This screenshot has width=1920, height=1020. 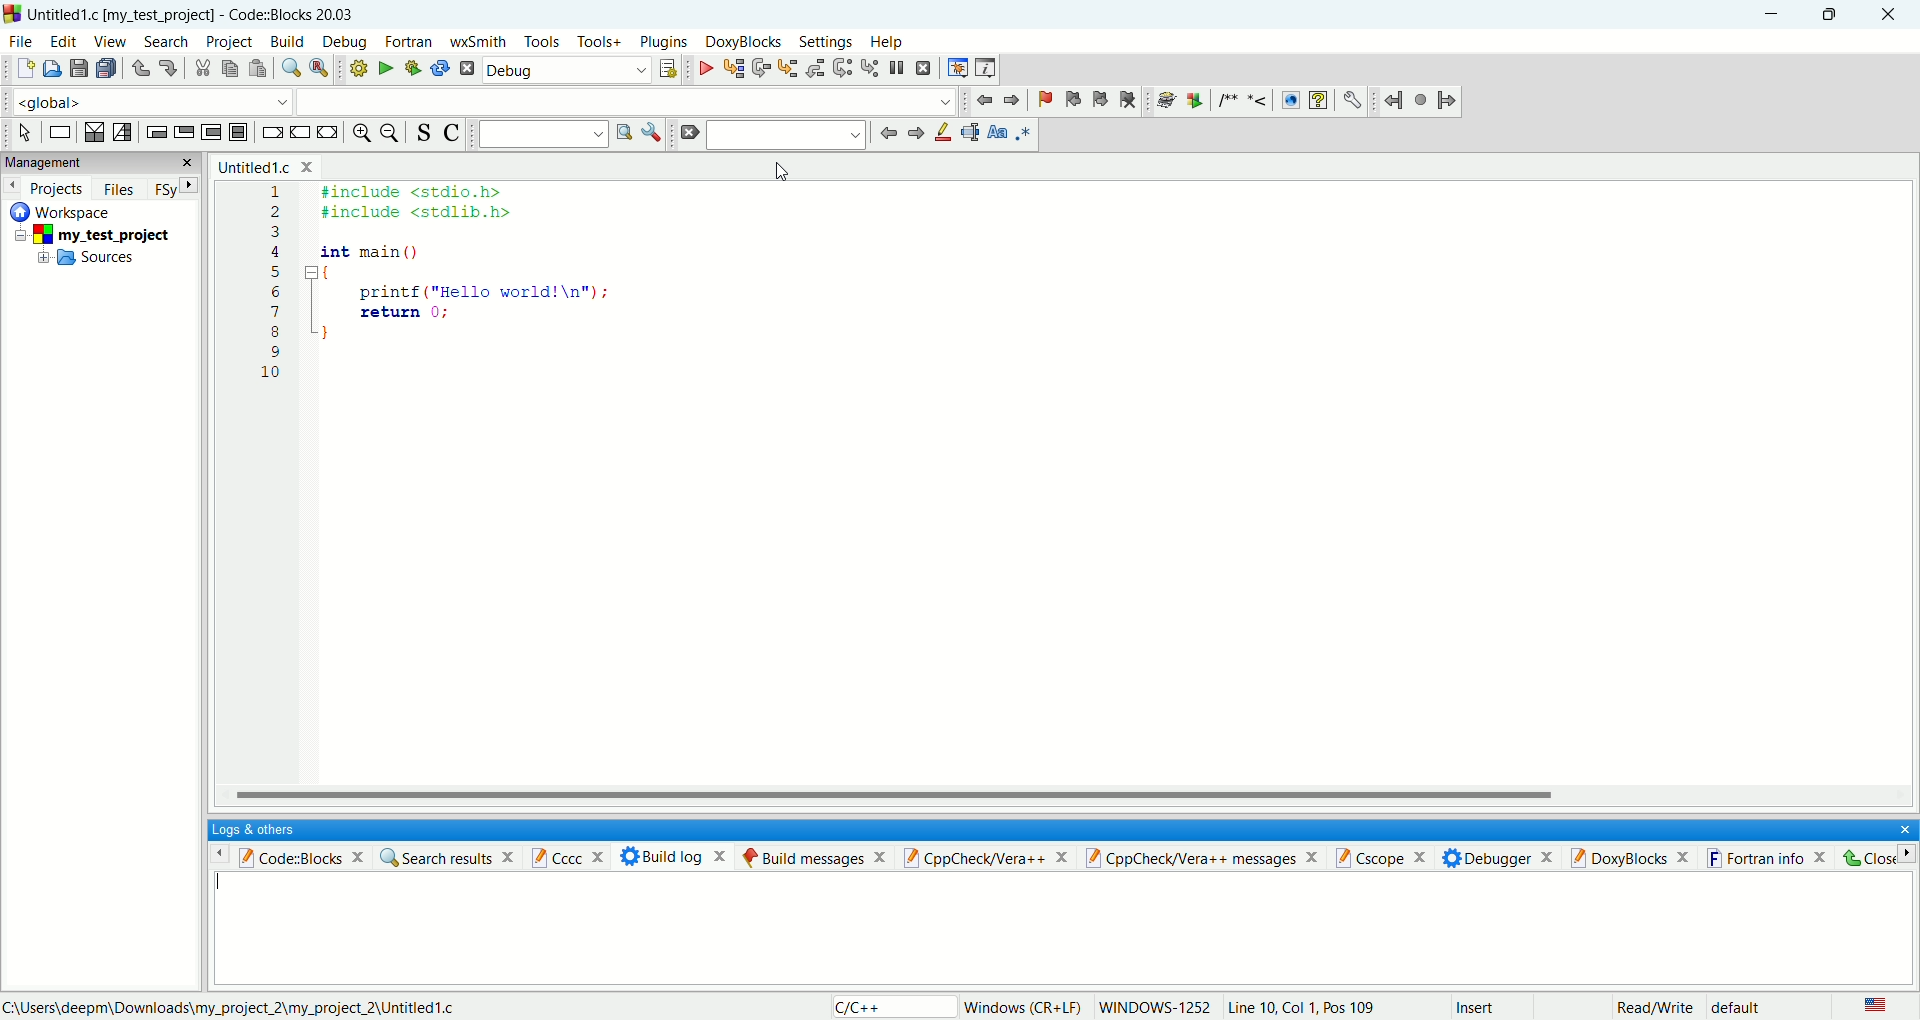 What do you see at coordinates (95, 131) in the screenshot?
I see `decision` at bounding box center [95, 131].